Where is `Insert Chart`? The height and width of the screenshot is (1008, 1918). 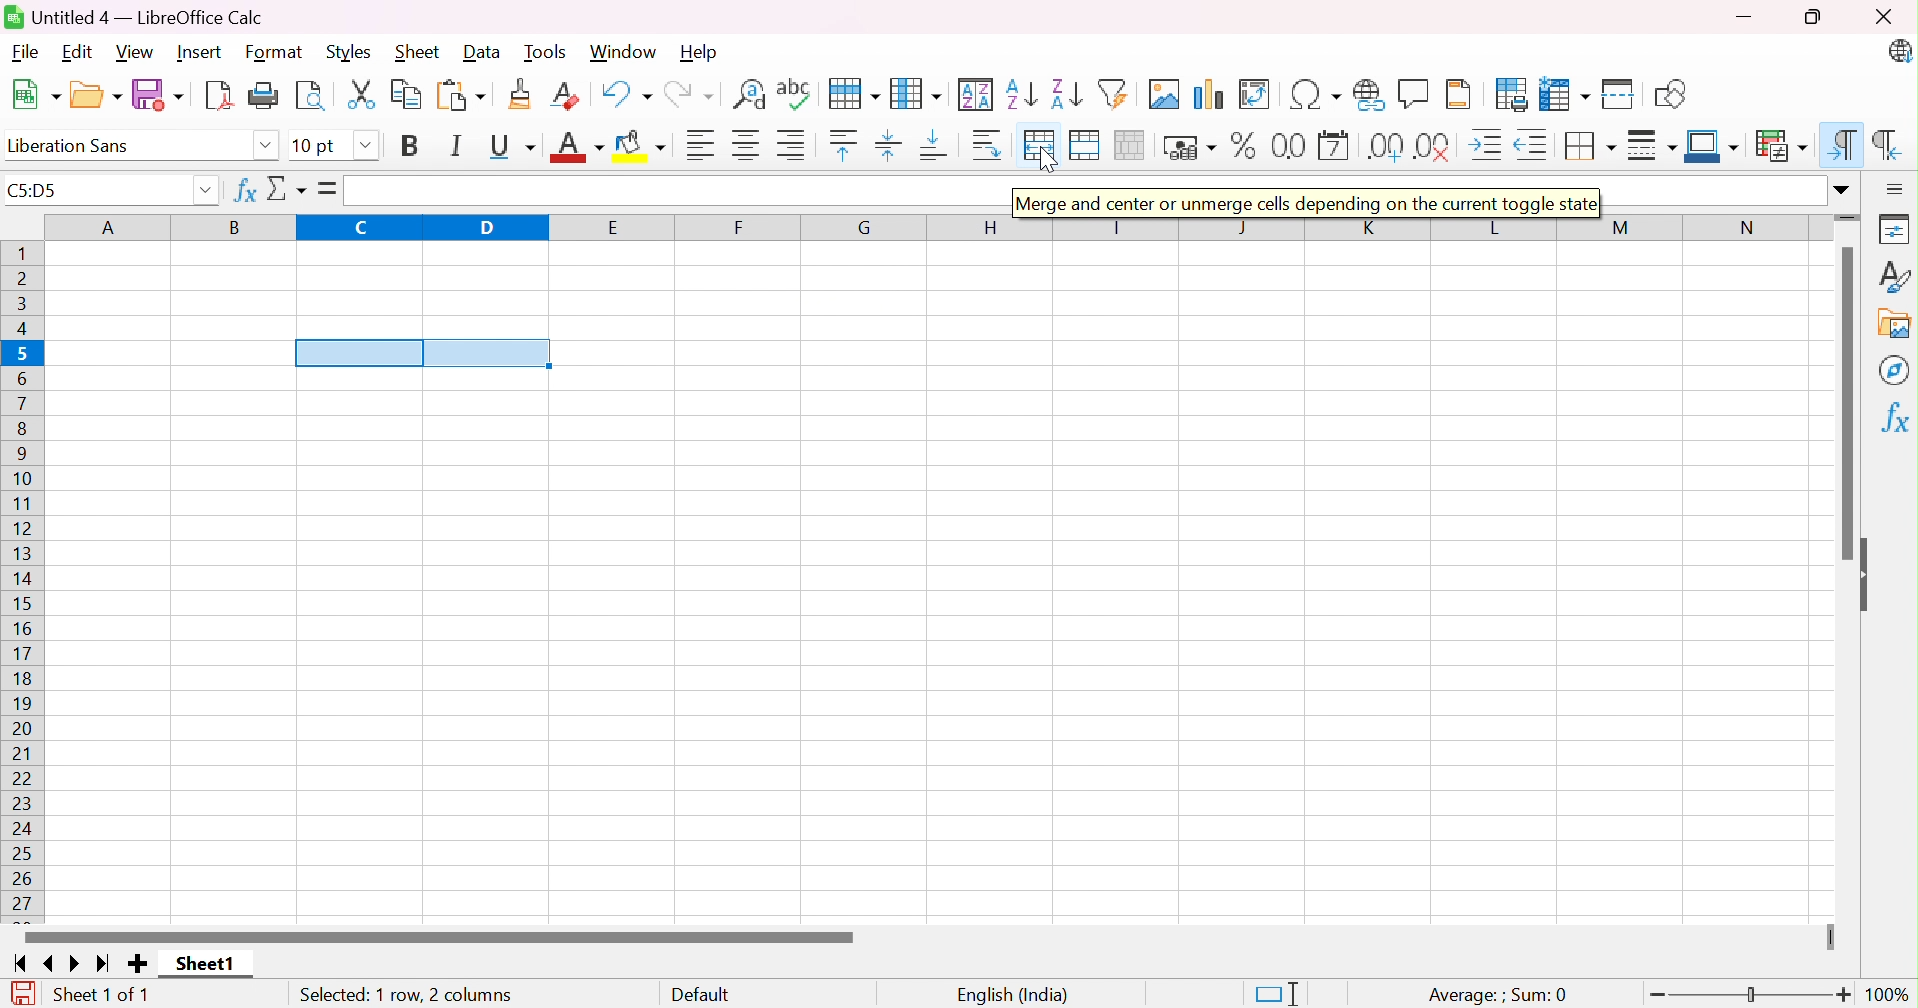 Insert Chart is located at coordinates (1207, 92).